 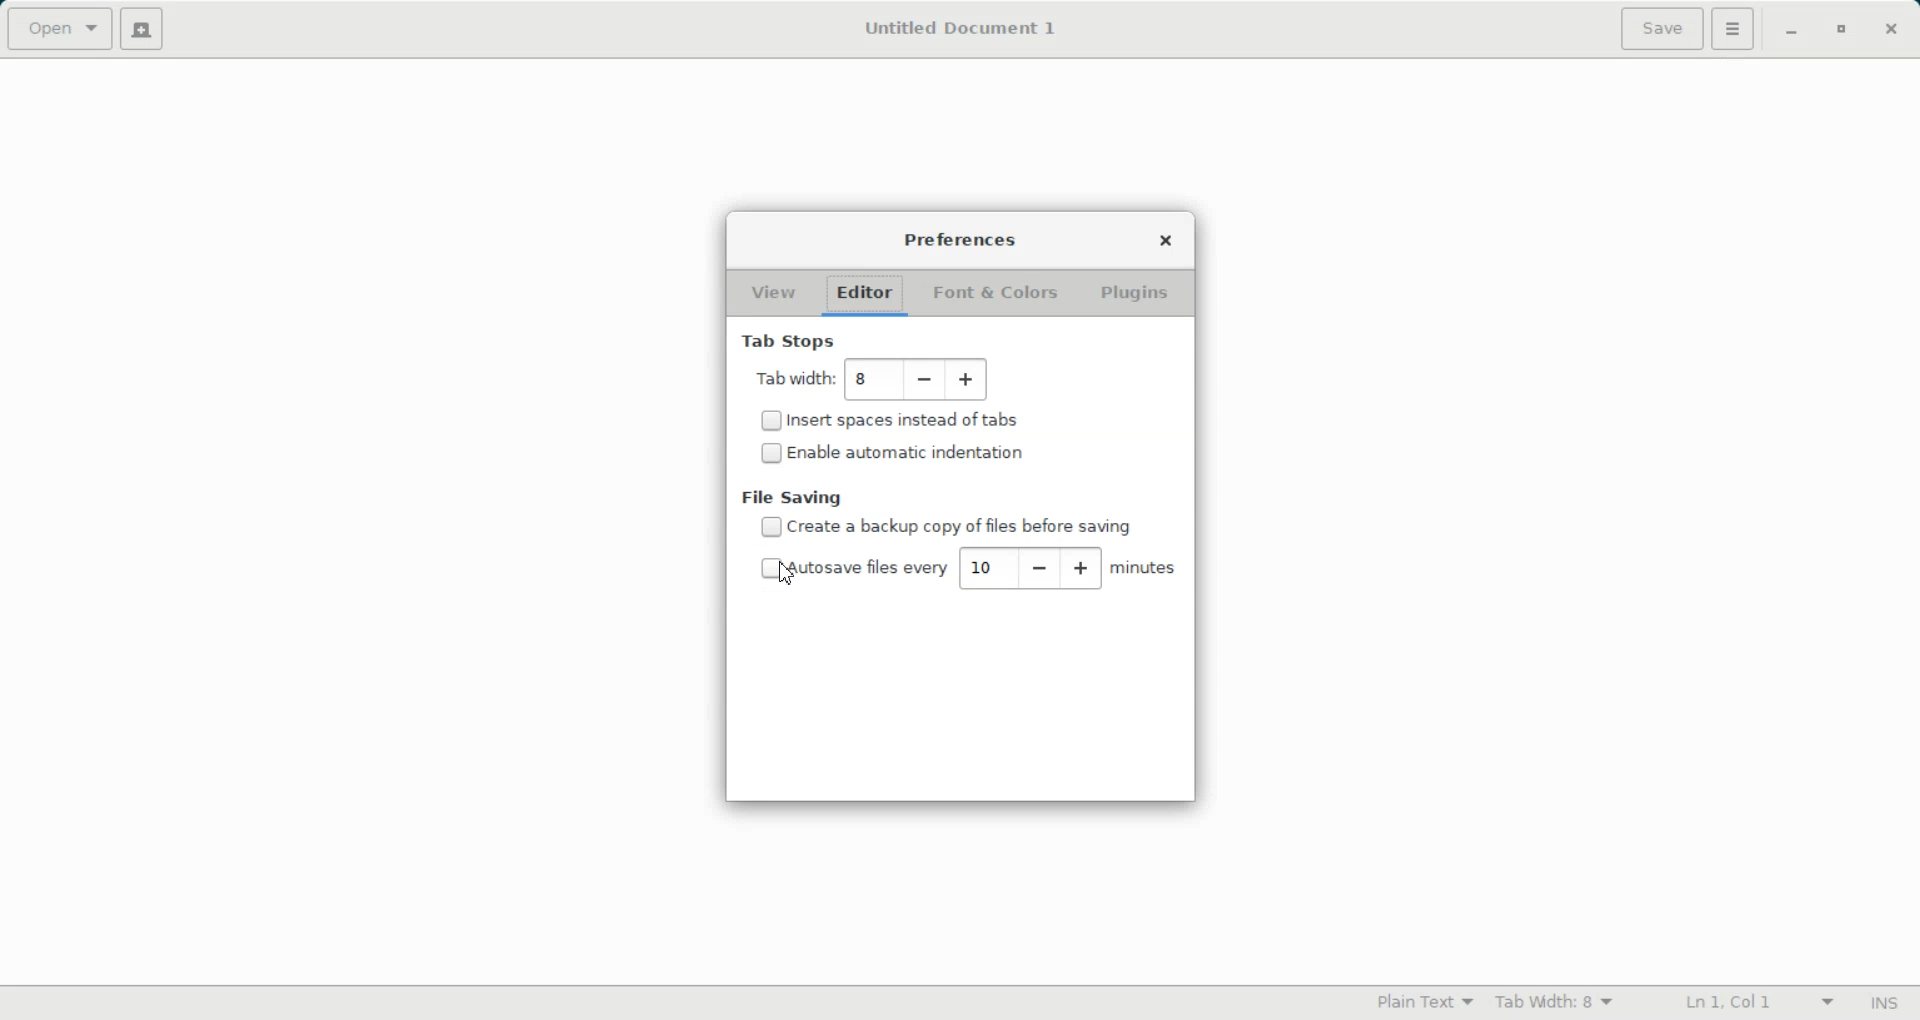 What do you see at coordinates (892, 451) in the screenshot?
I see `Disable/ Enable automatic indentation` at bounding box center [892, 451].